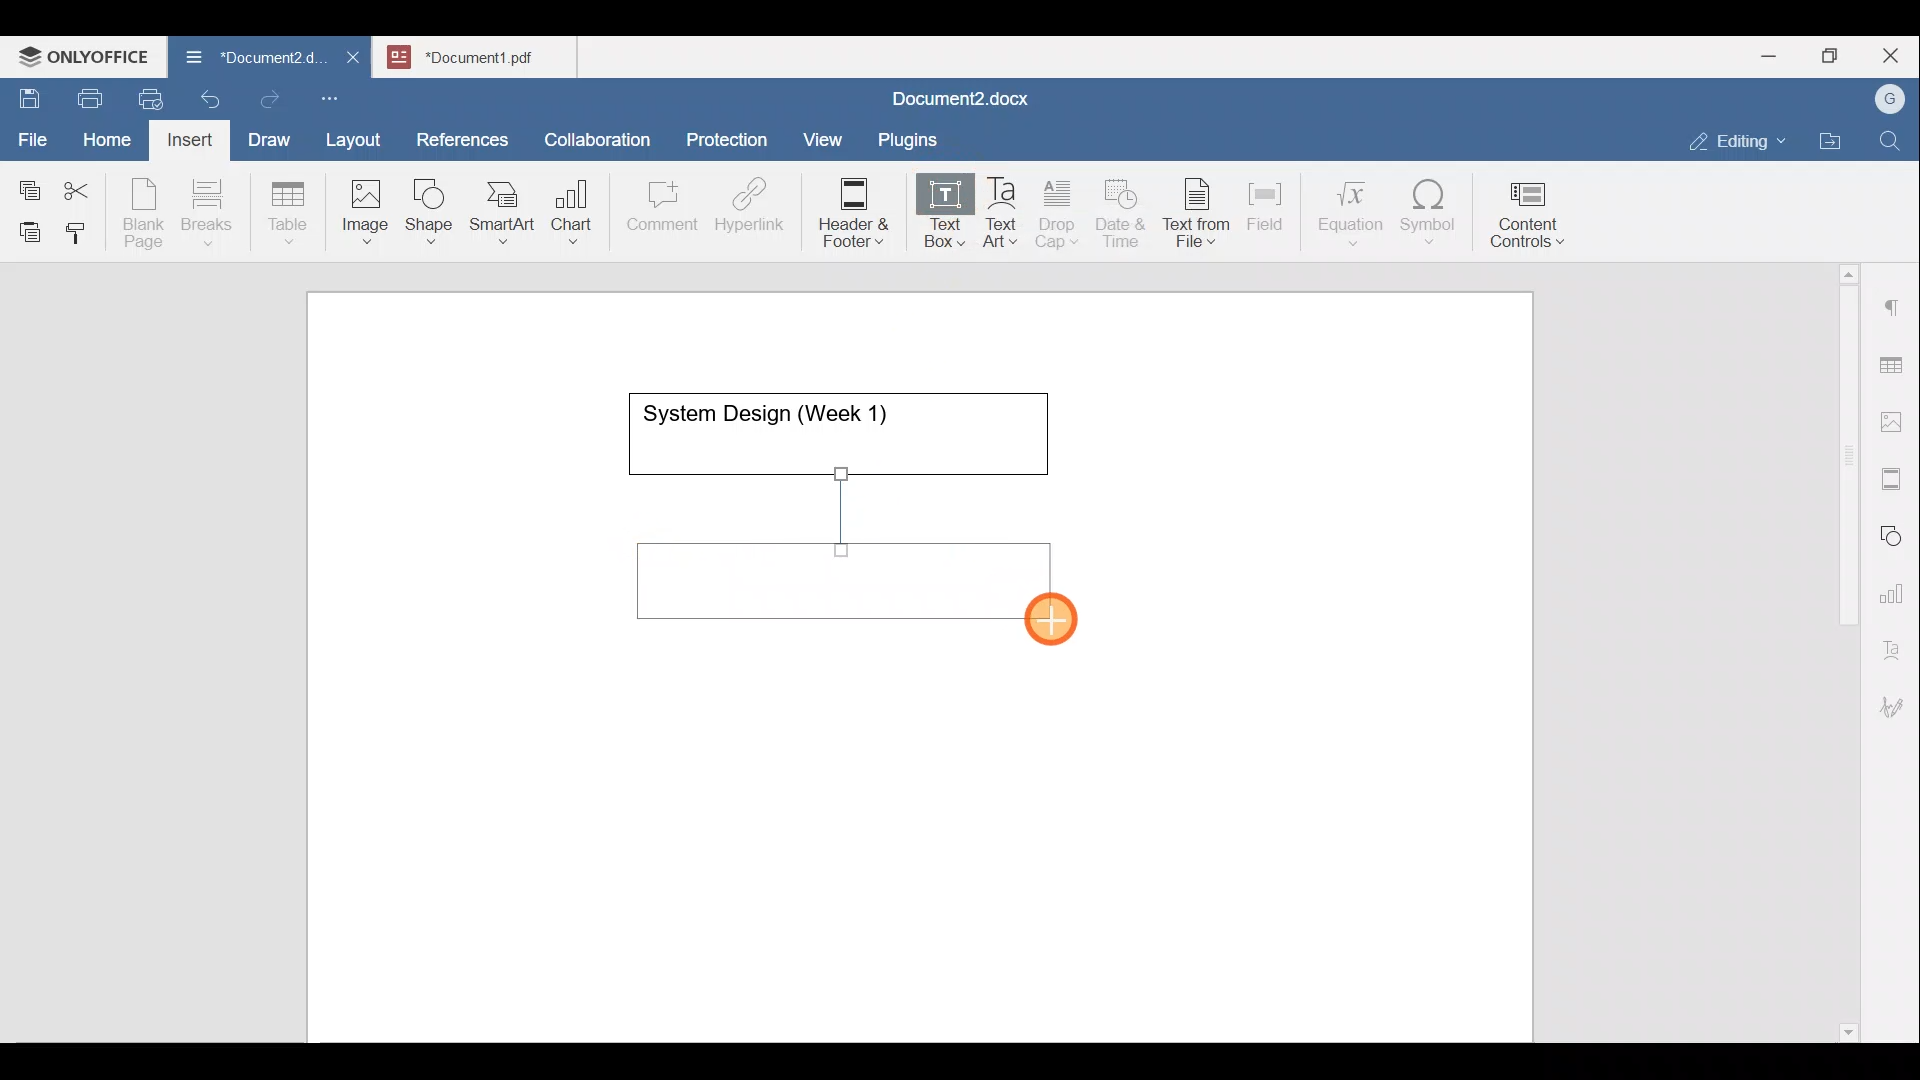  What do you see at coordinates (486, 54) in the screenshot?
I see `Document name` at bounding box center [486, 54].